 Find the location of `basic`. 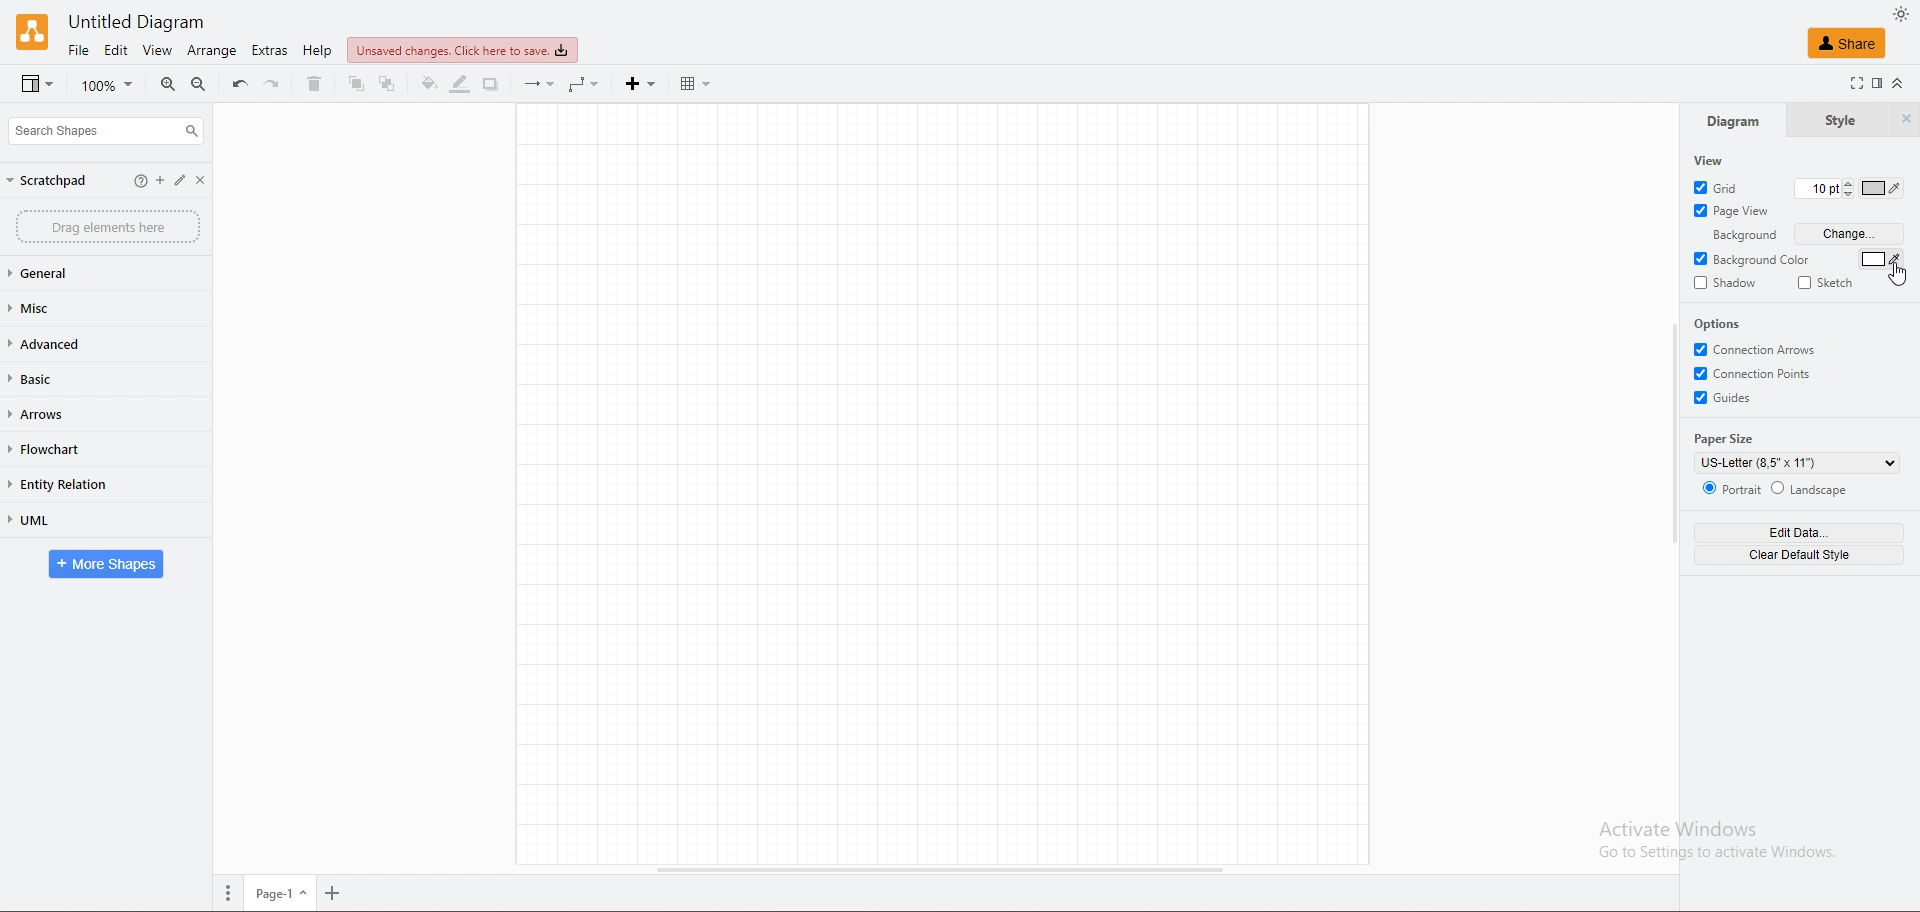

basic is located at coordinates (87, 378).